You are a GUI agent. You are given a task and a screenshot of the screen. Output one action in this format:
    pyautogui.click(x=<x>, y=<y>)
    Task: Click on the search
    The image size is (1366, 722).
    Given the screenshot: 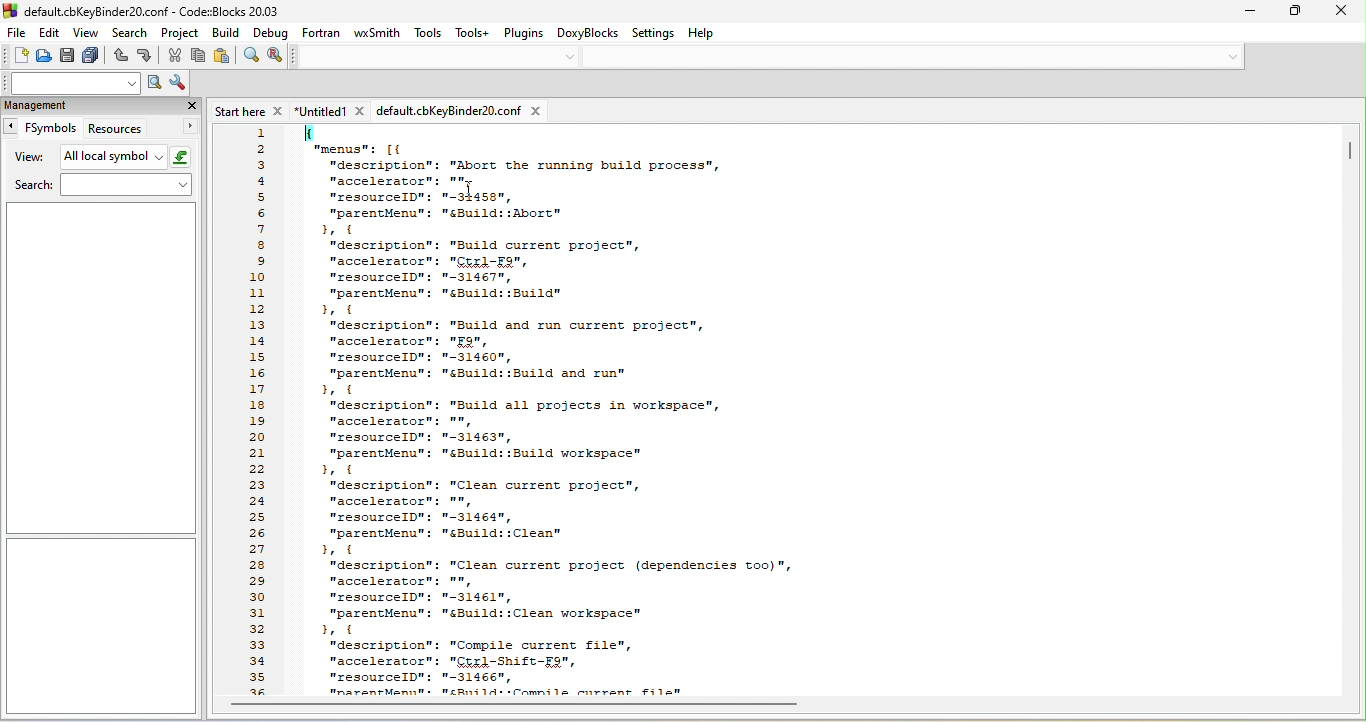 What is the action you would take?
    pyautogui.click(x=105, y=187)
    